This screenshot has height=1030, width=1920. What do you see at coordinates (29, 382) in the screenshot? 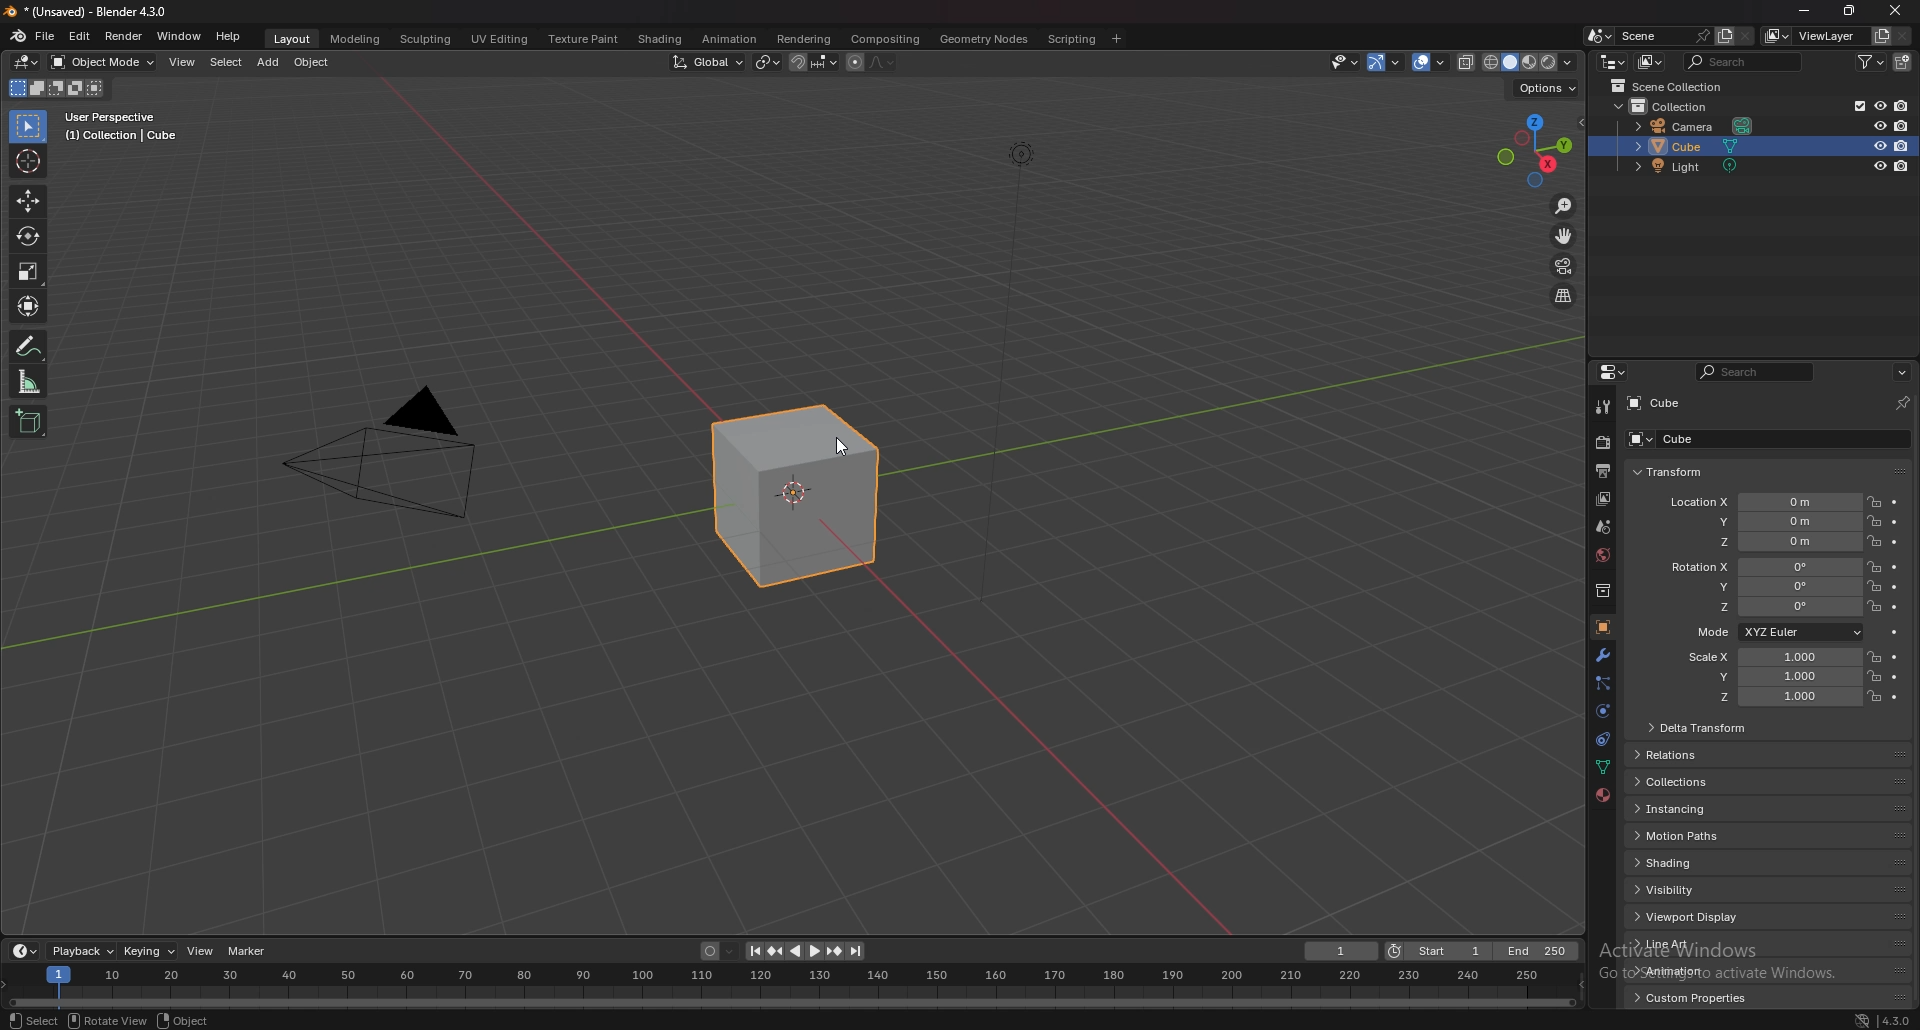
I see `measure` at bounding box center [29, 382].